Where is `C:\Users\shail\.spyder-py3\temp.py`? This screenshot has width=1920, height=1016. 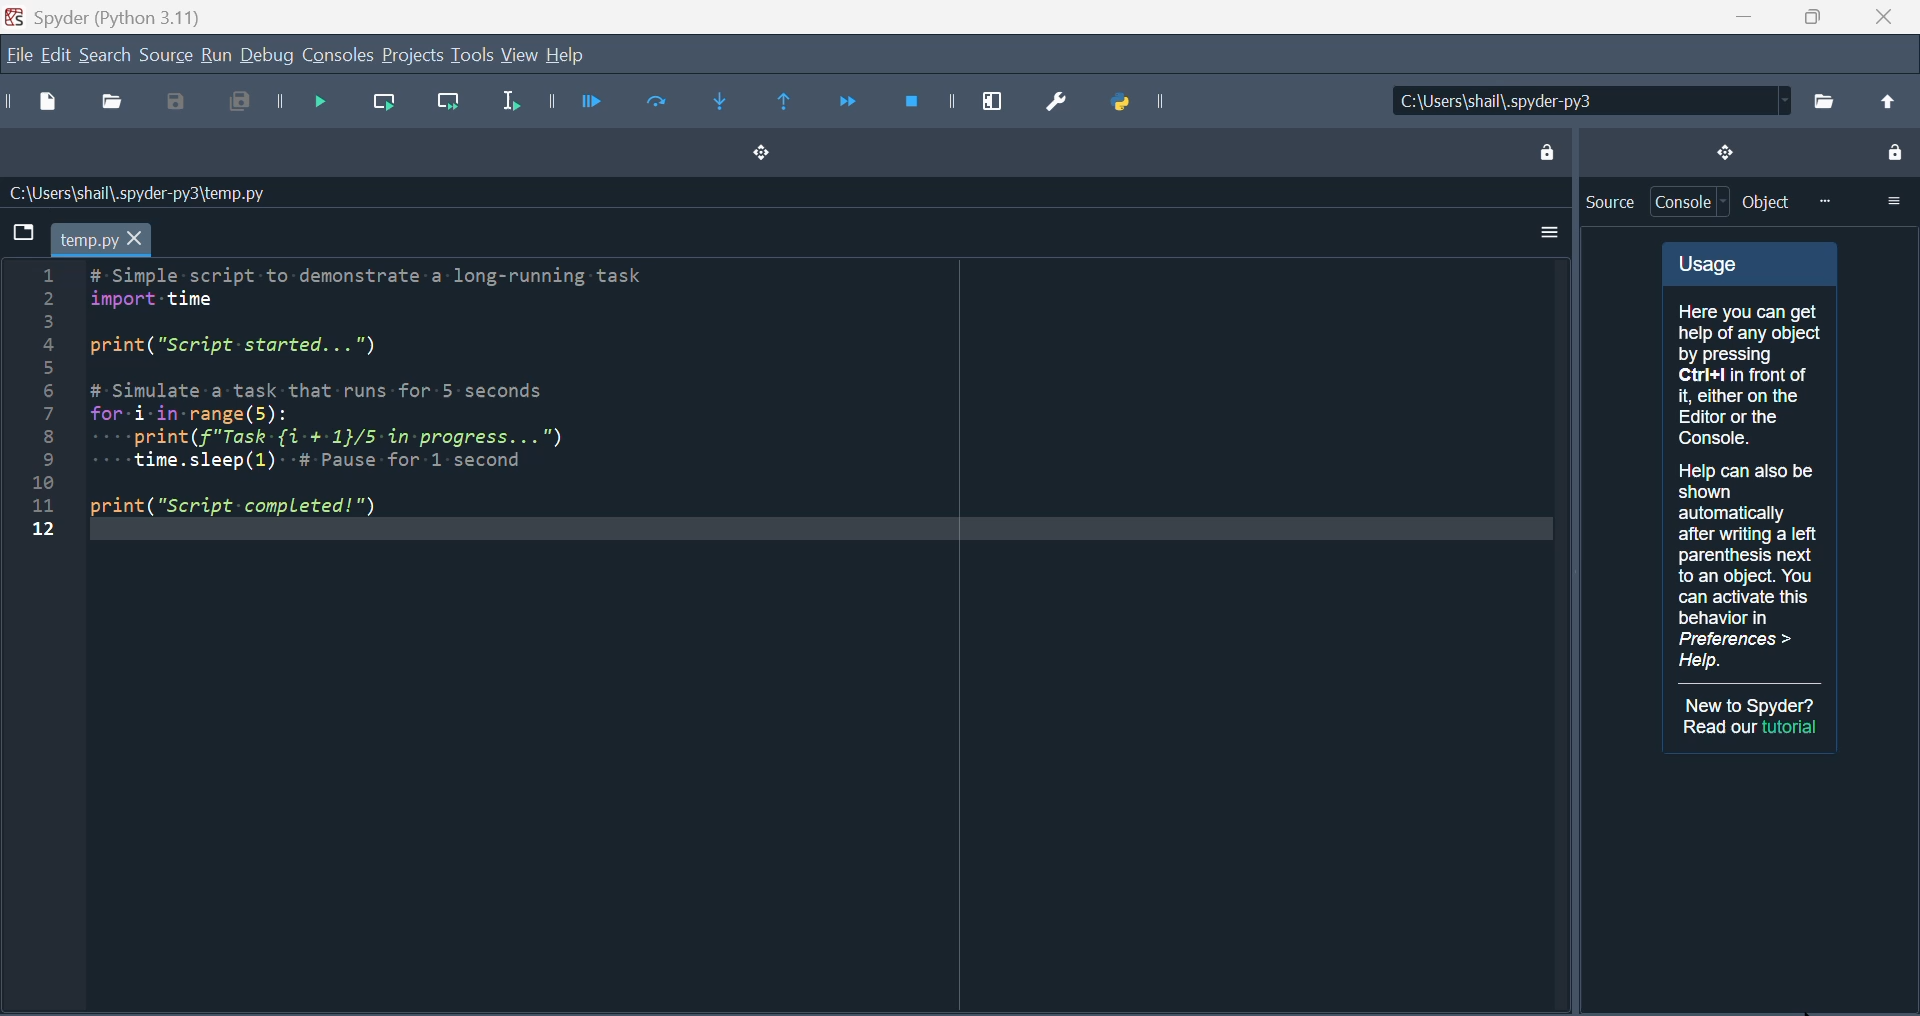
C:\Users\shail\.spyder-py3\temp.py is located at coordinates (135, 193).